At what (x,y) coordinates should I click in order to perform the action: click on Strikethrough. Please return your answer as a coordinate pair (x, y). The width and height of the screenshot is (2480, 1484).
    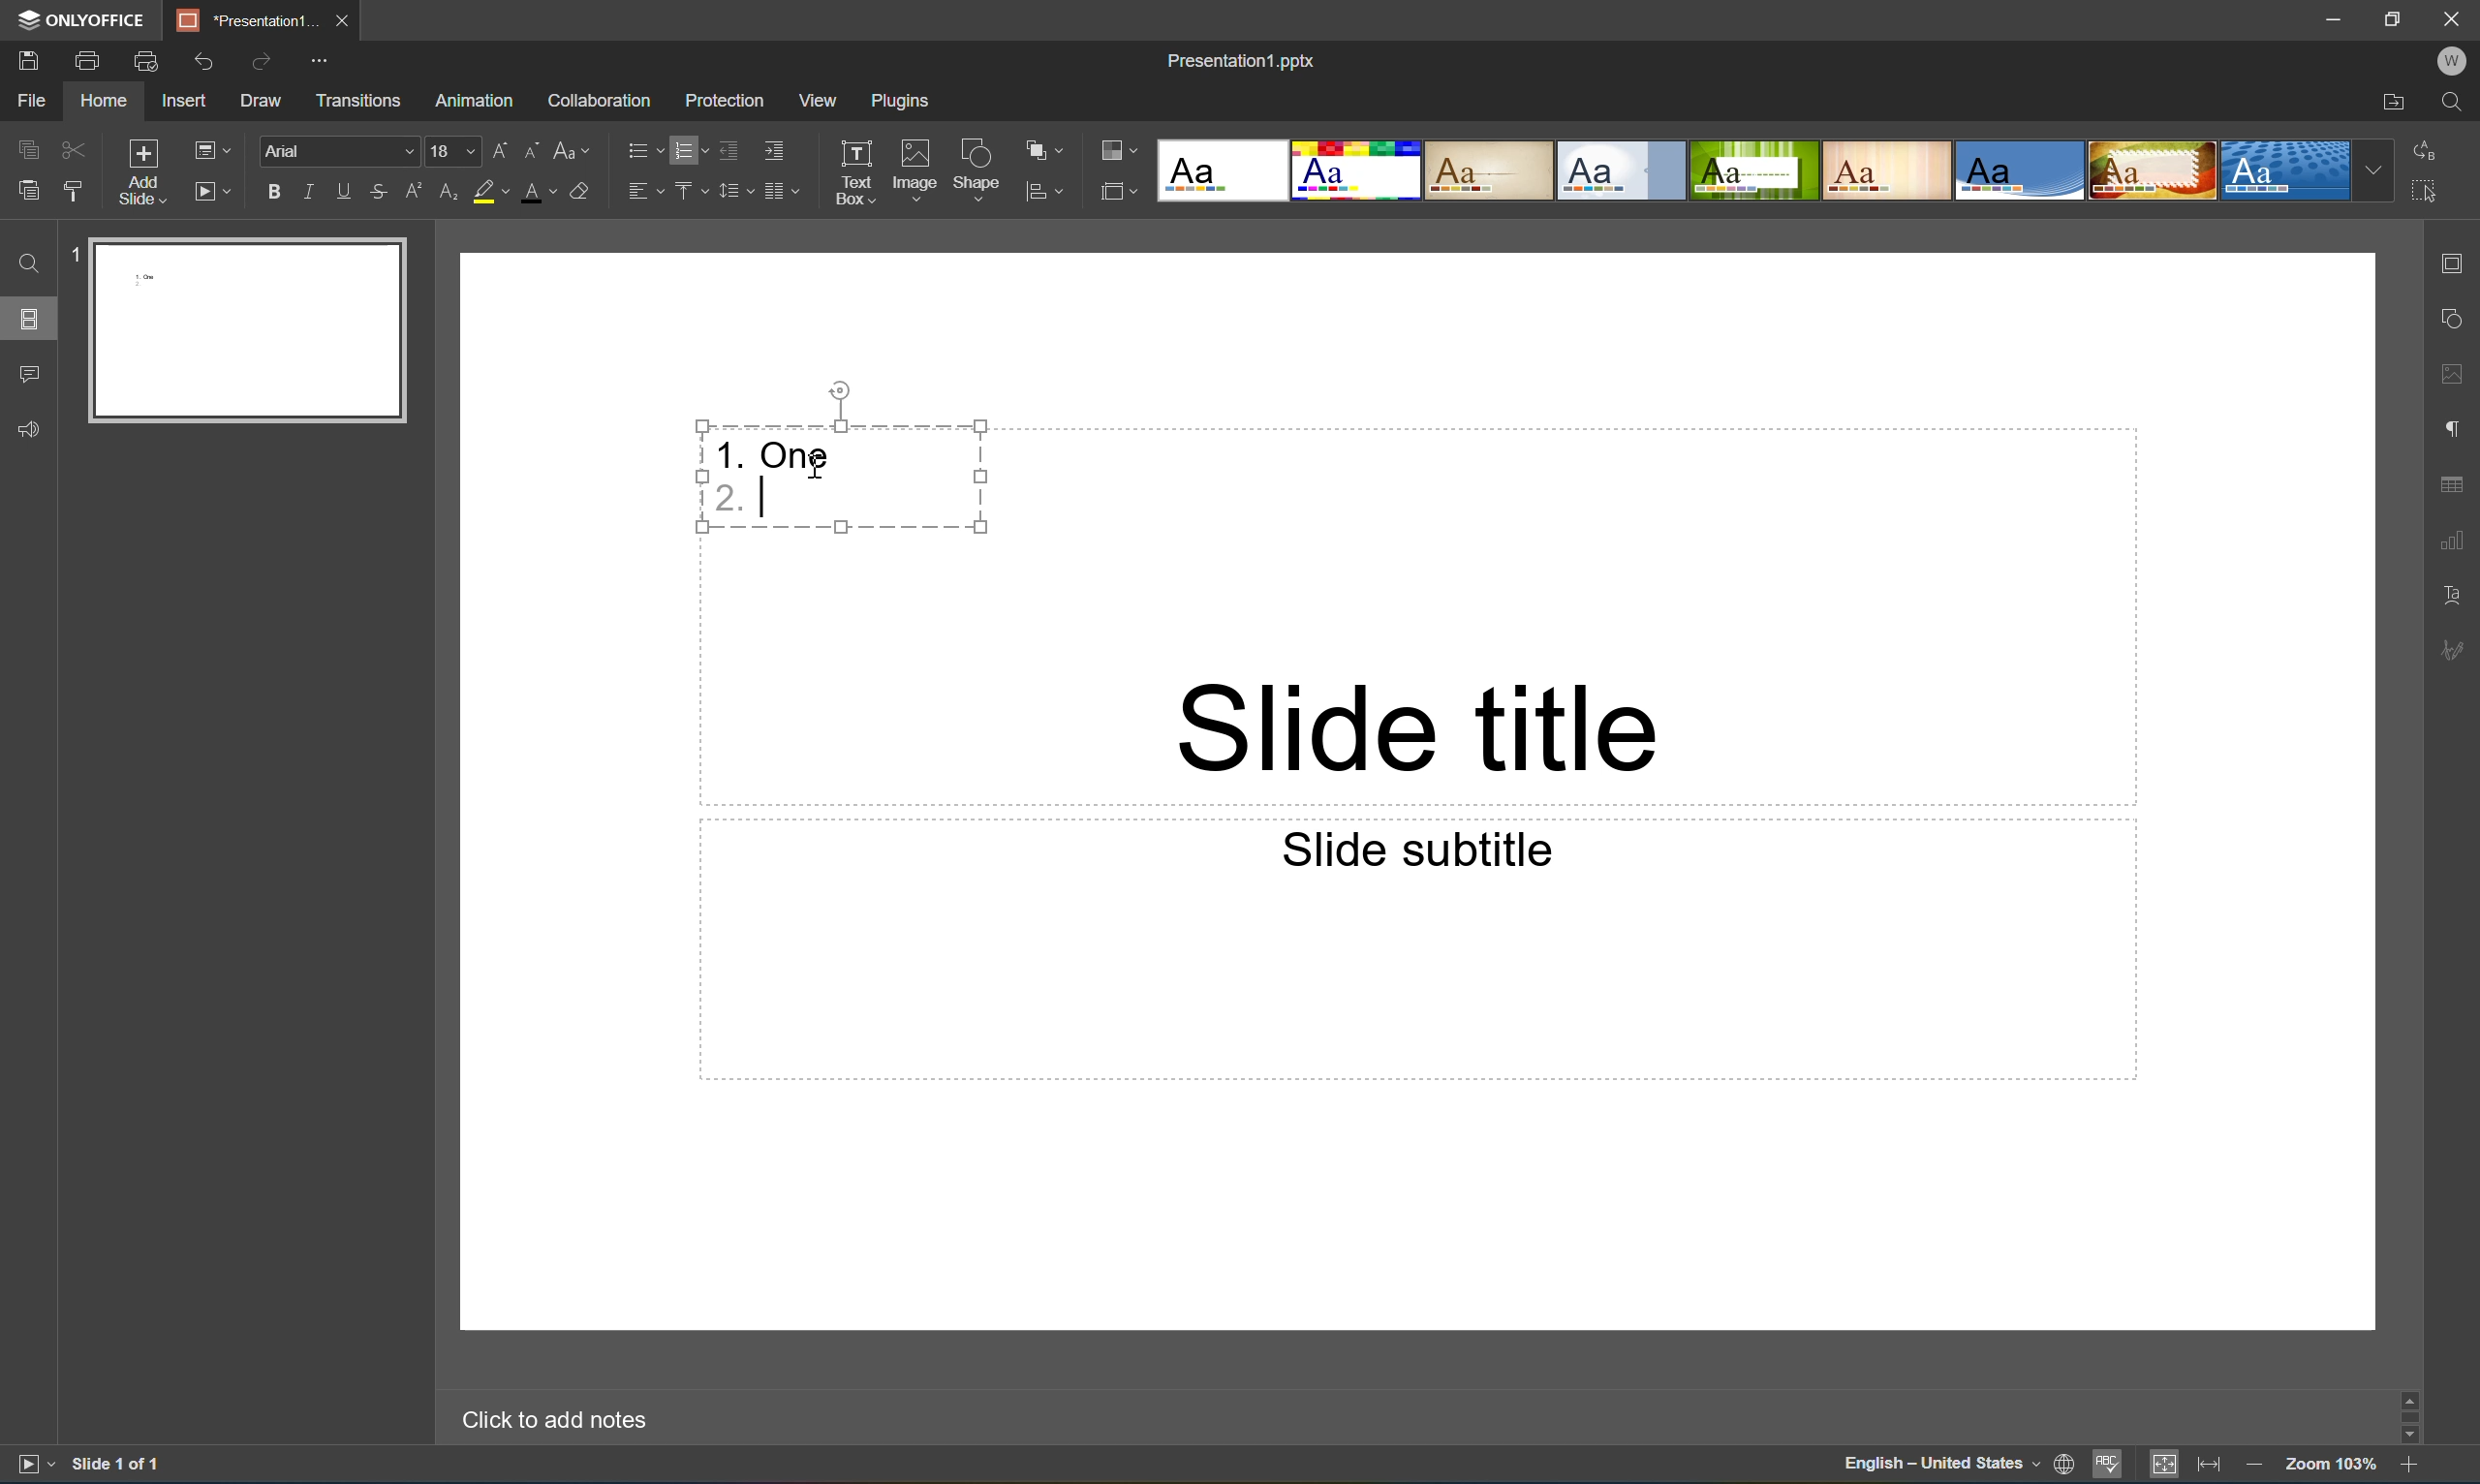
    Looking at the image, I should click on (379, 191).